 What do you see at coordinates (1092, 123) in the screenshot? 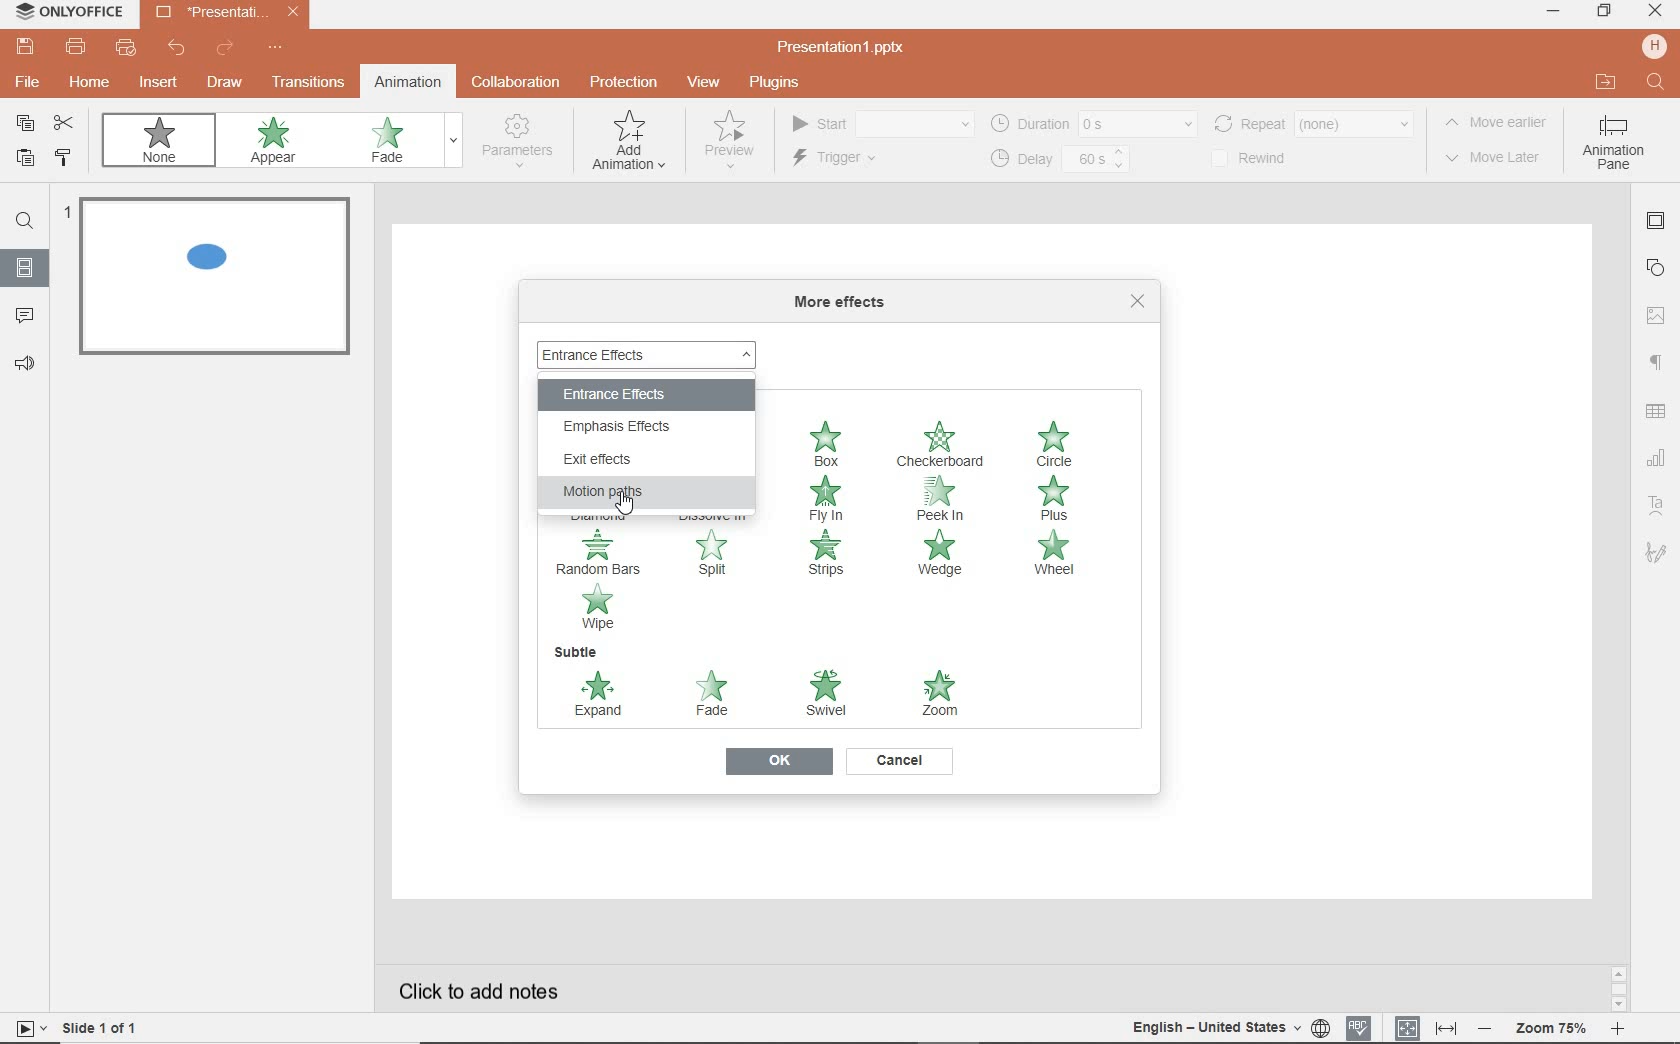
I see `duration` at bounding box center [1092, 123].